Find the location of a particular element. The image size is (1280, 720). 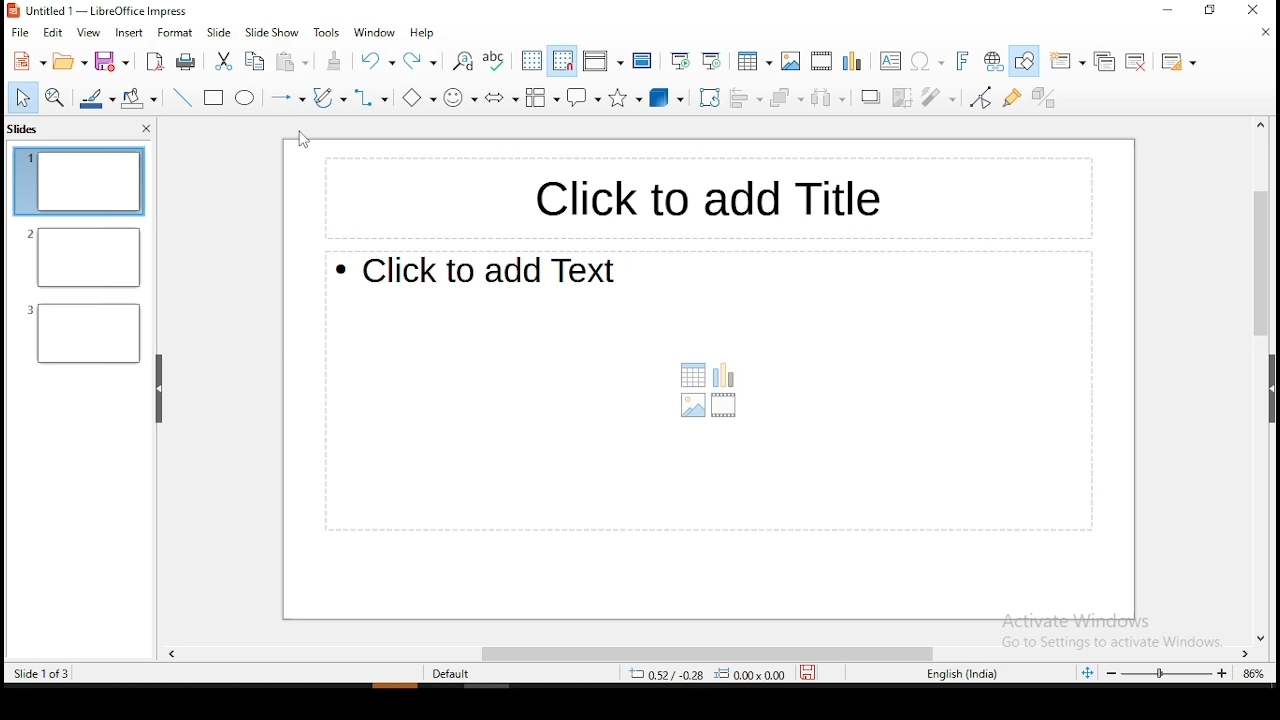

tools is located at coordinates (327, 33).